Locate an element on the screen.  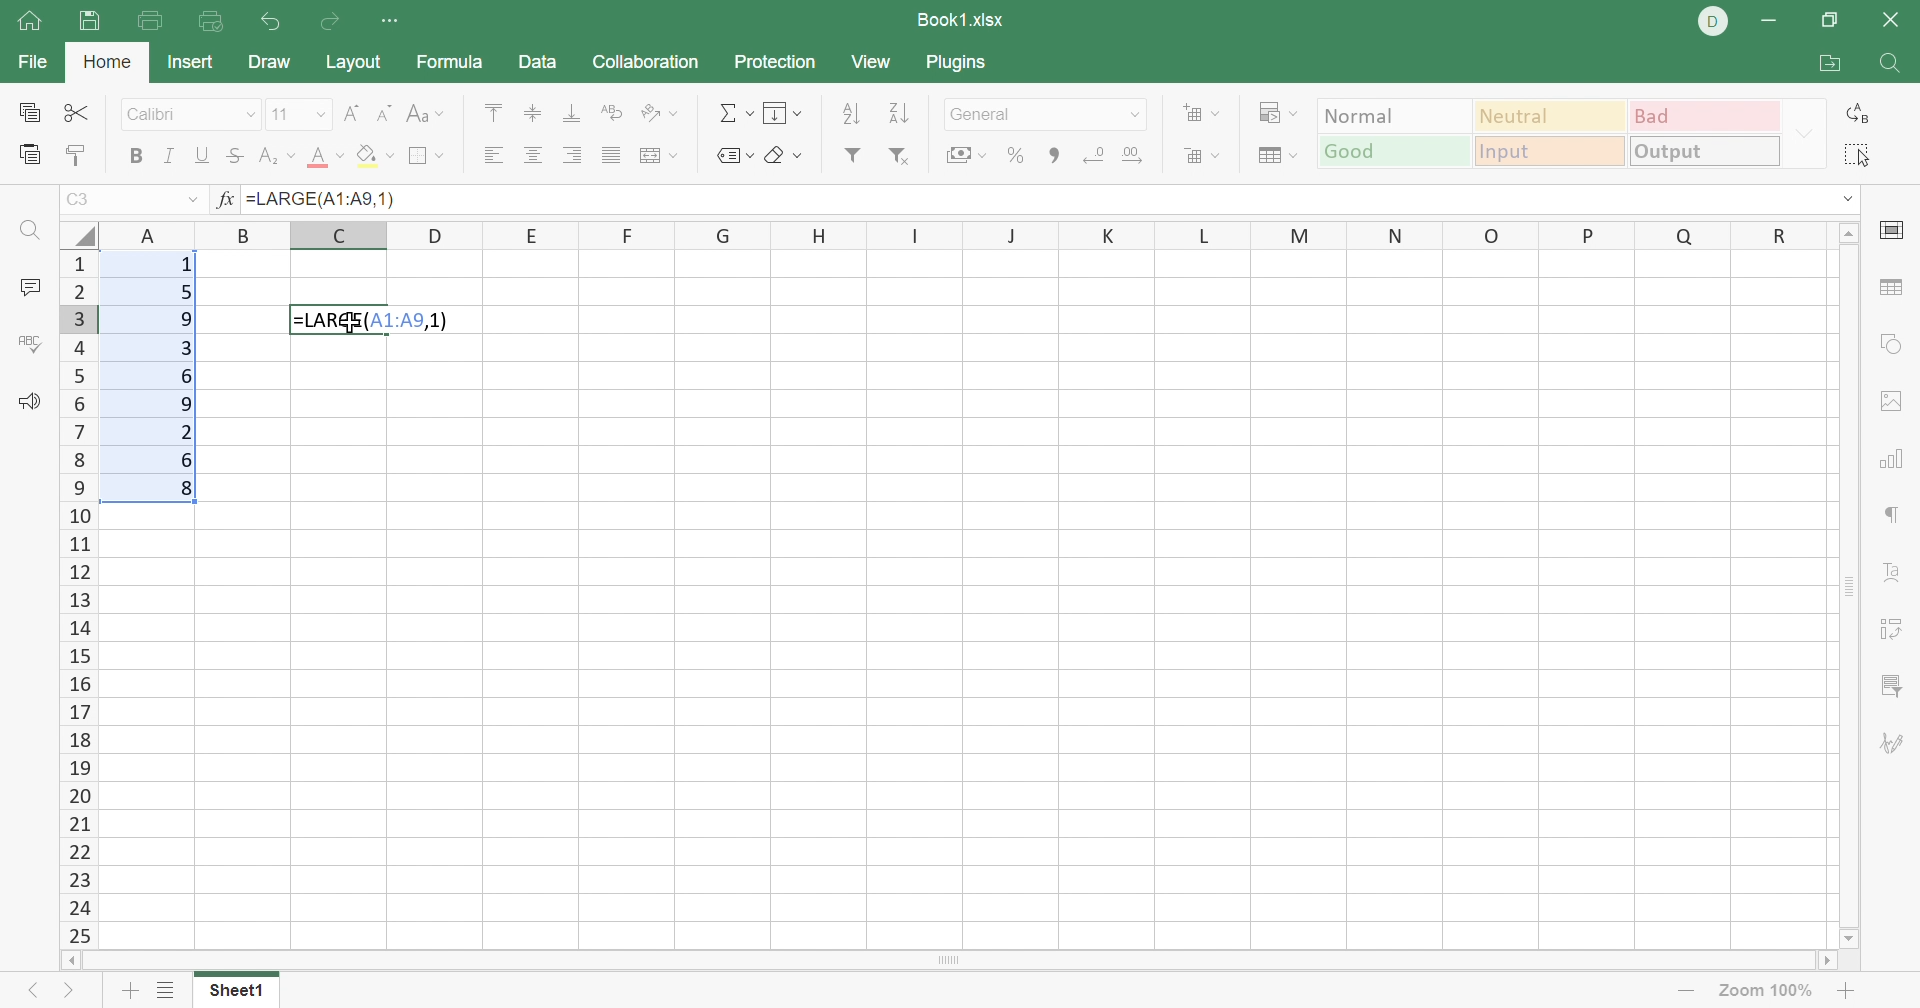
Increment font size is located at coordinates (351, 115).